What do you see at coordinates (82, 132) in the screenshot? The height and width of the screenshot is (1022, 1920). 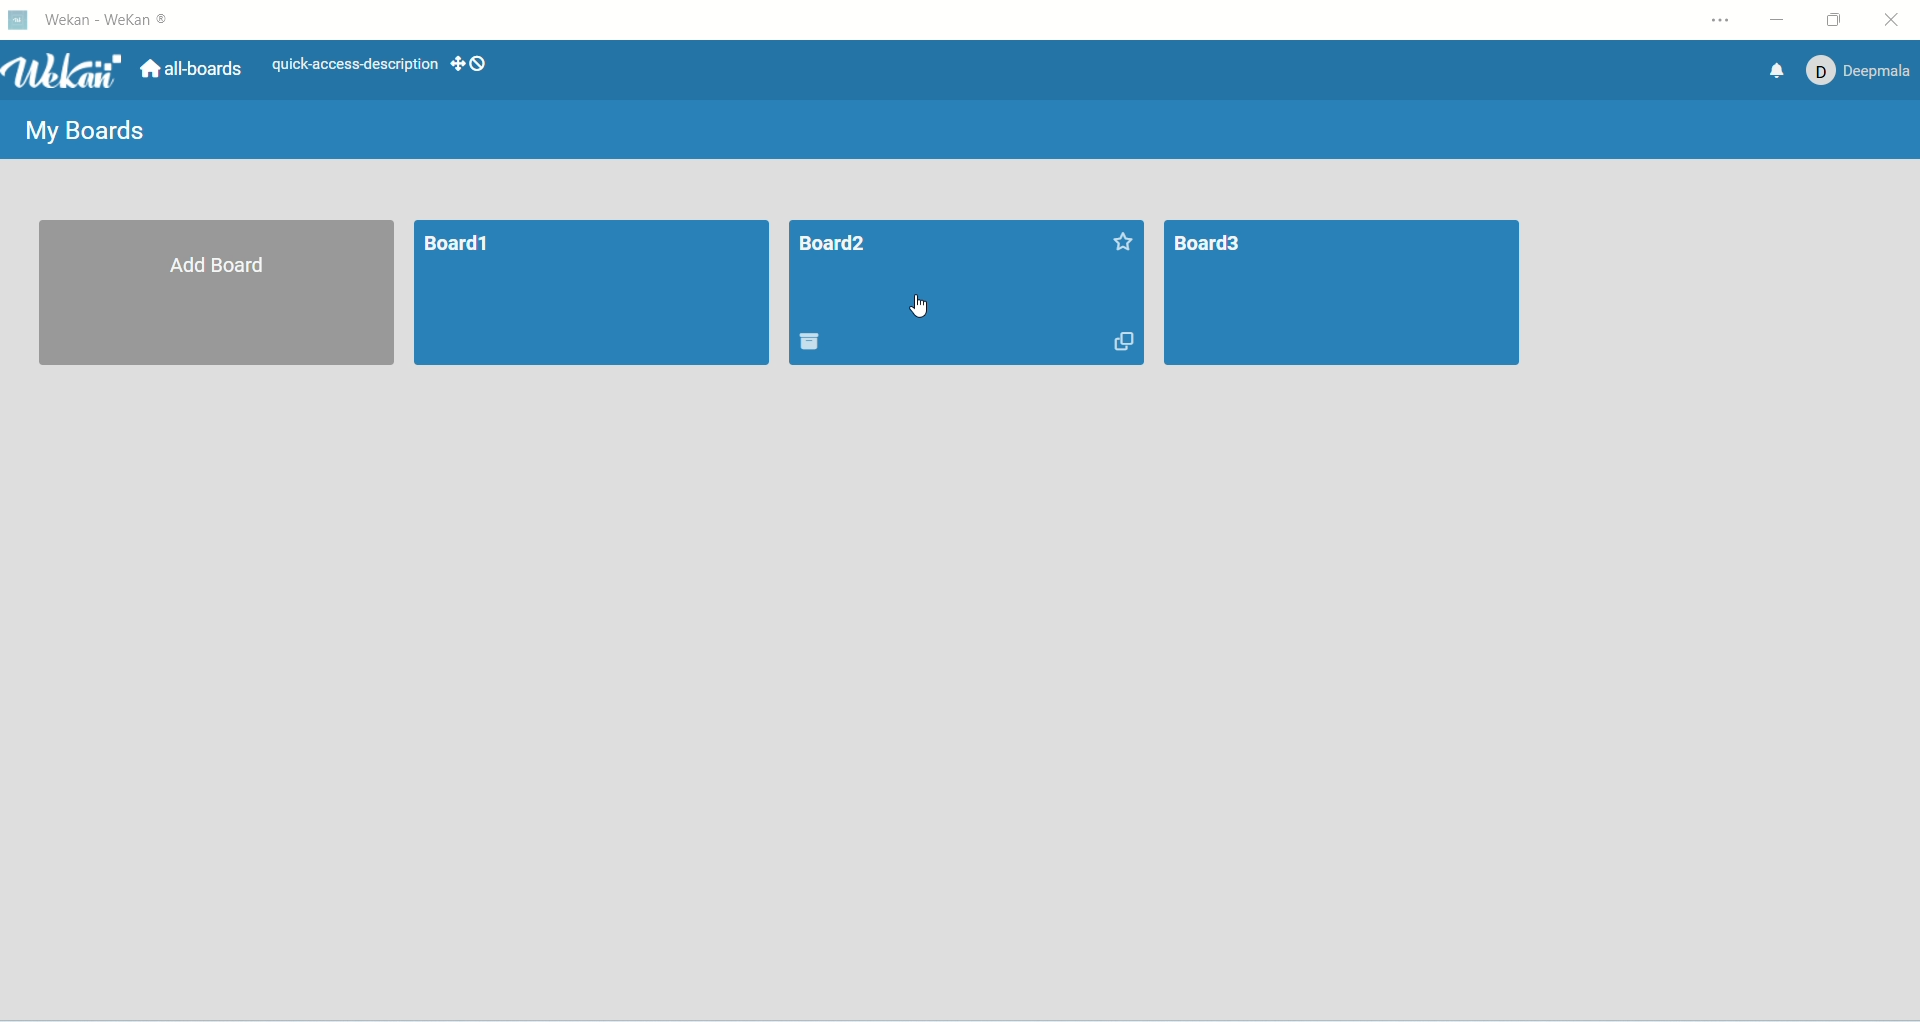 I see `my boards` at bounding box center [82, 132].